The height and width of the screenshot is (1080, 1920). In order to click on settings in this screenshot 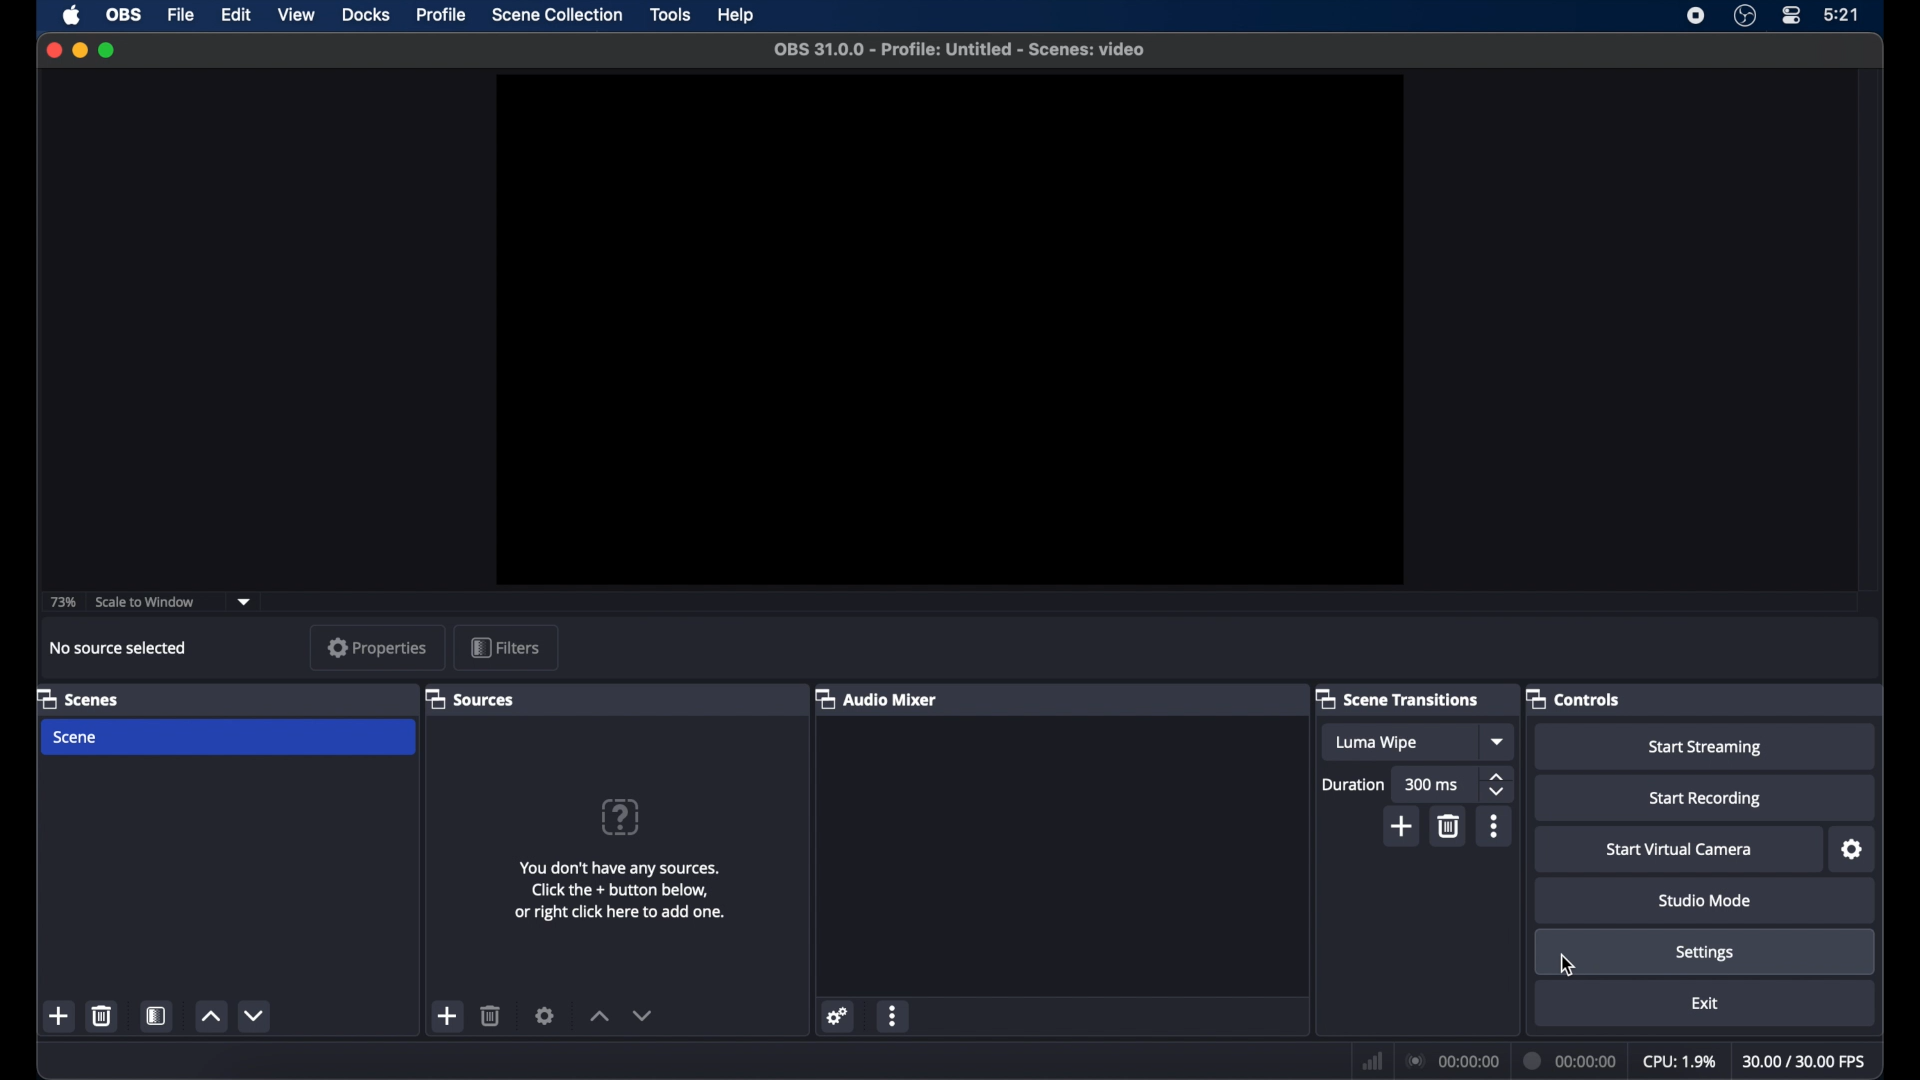, I will do `click(838, 1016)`.